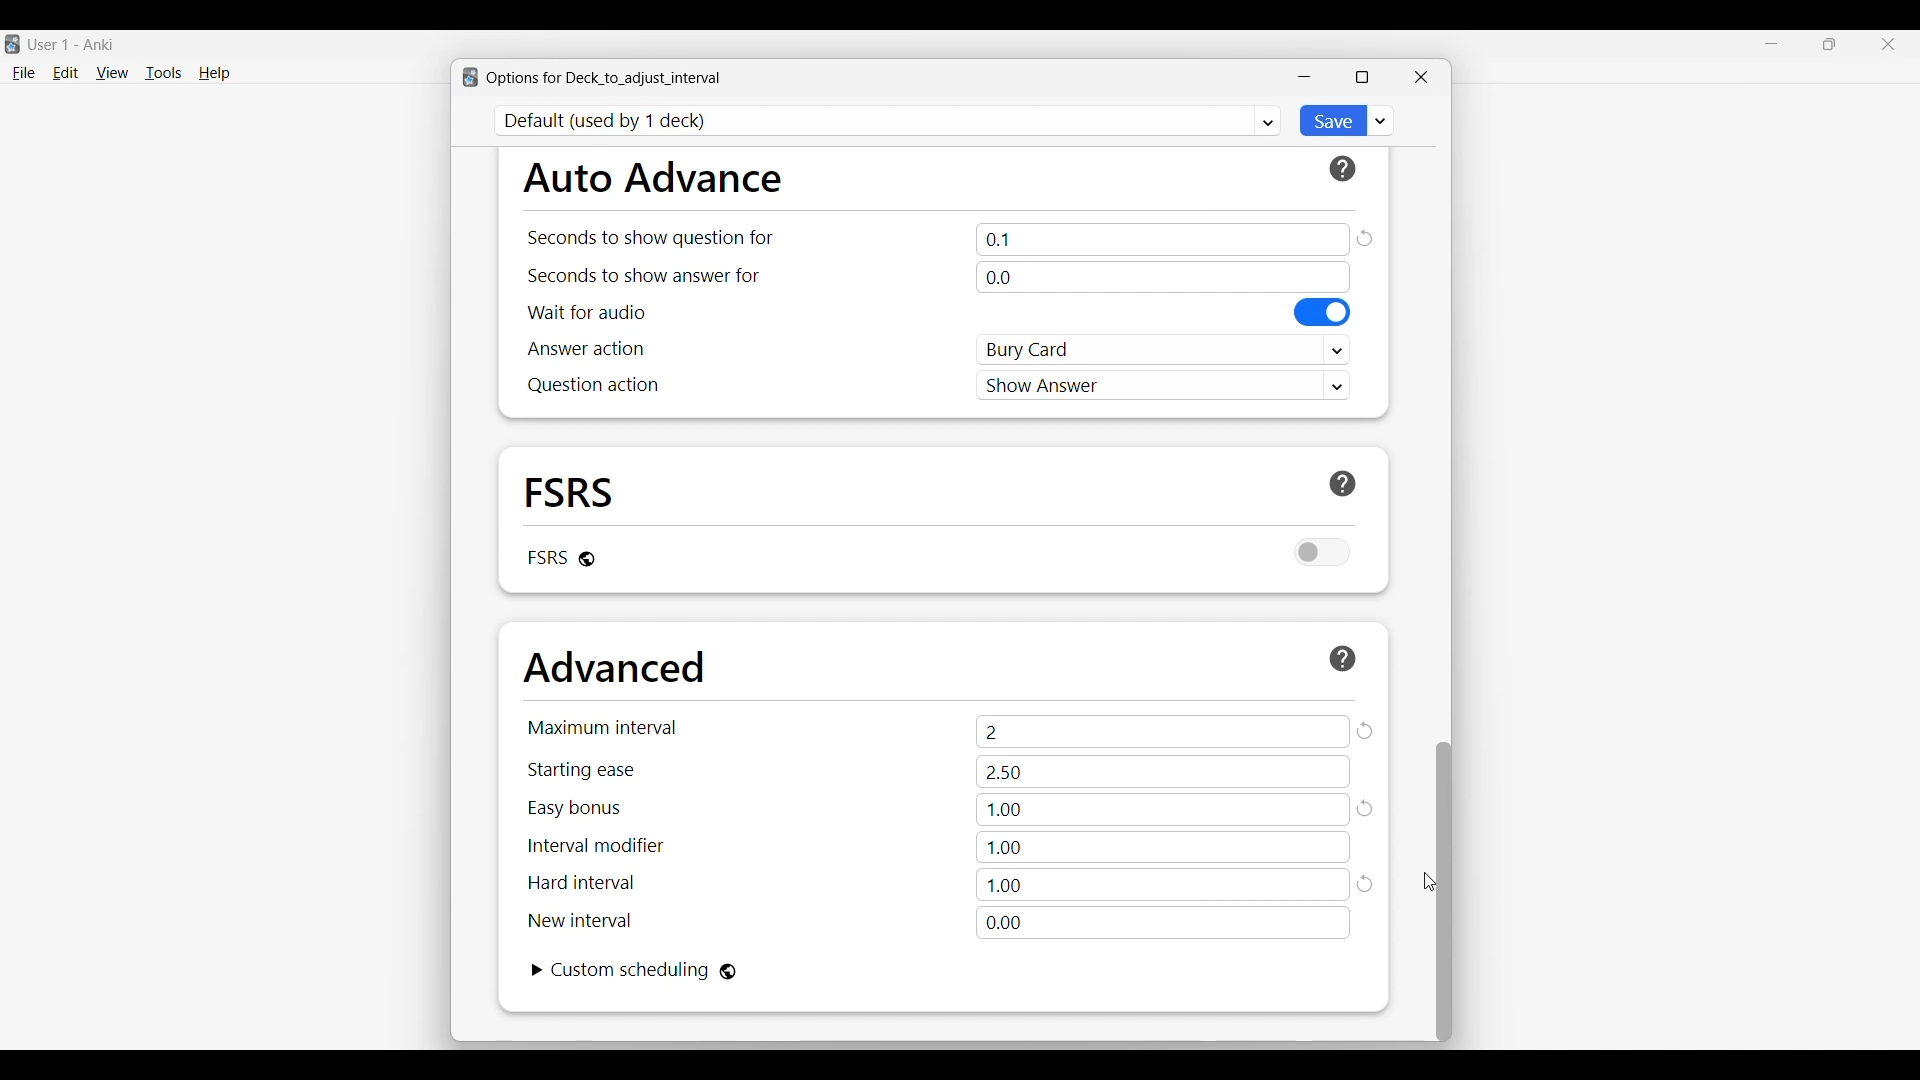  Describe the element at coordinates (587, 312) in the screenshot. I see `Indicates wait for audio` at that location.